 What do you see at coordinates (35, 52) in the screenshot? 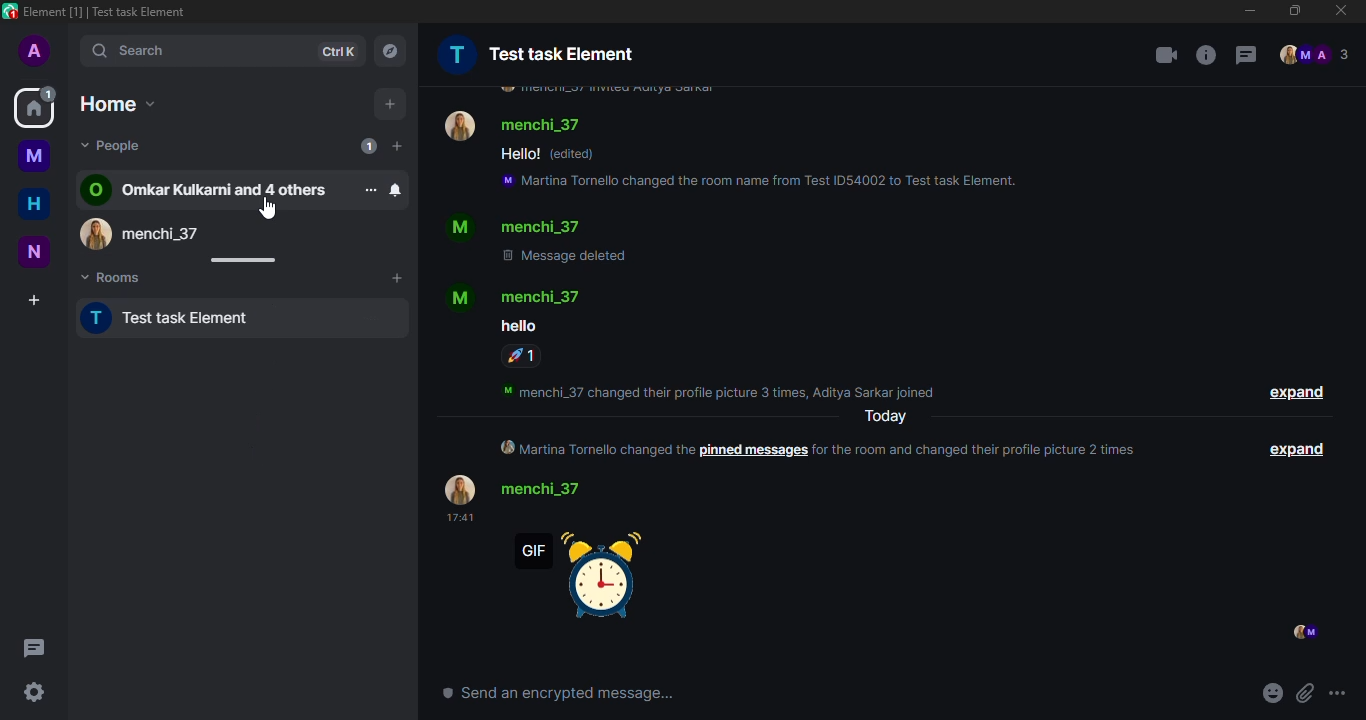
I see `profile` at bounding box center [35, 52].